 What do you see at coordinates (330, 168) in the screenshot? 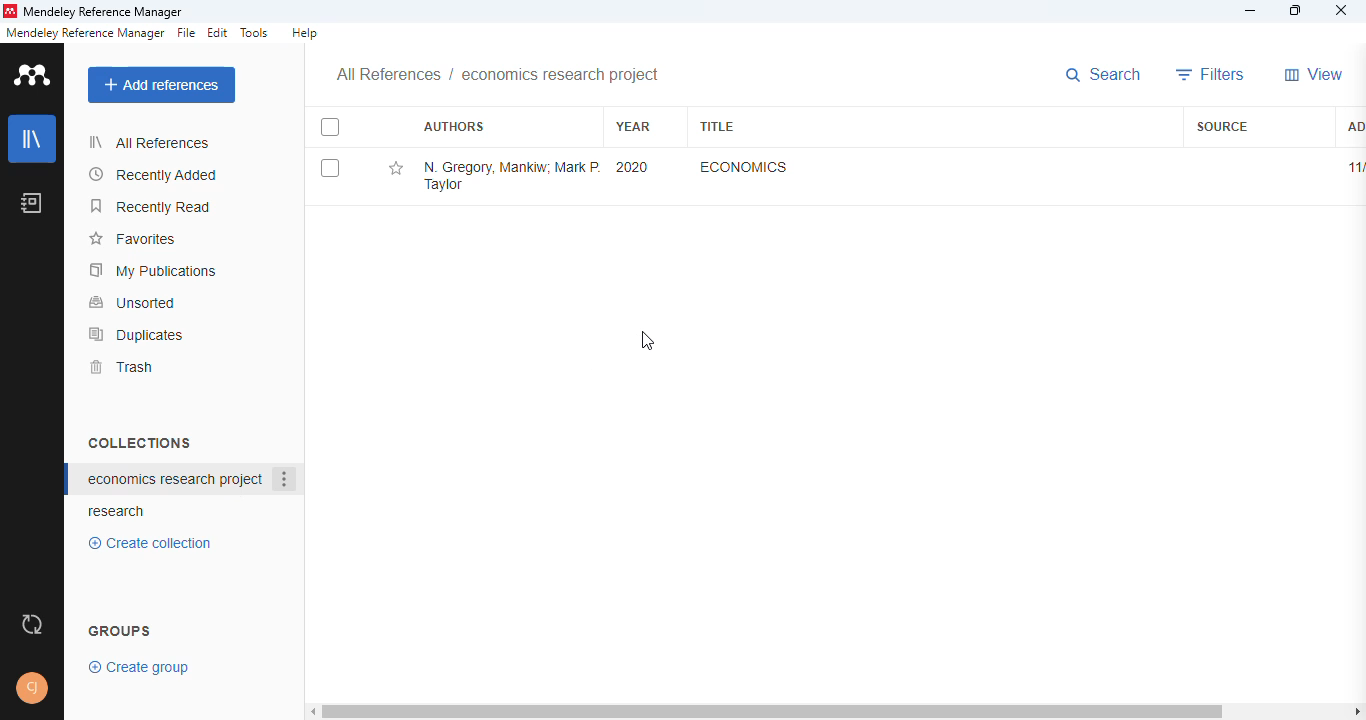
I see `select` at bounding box center [330, 168].